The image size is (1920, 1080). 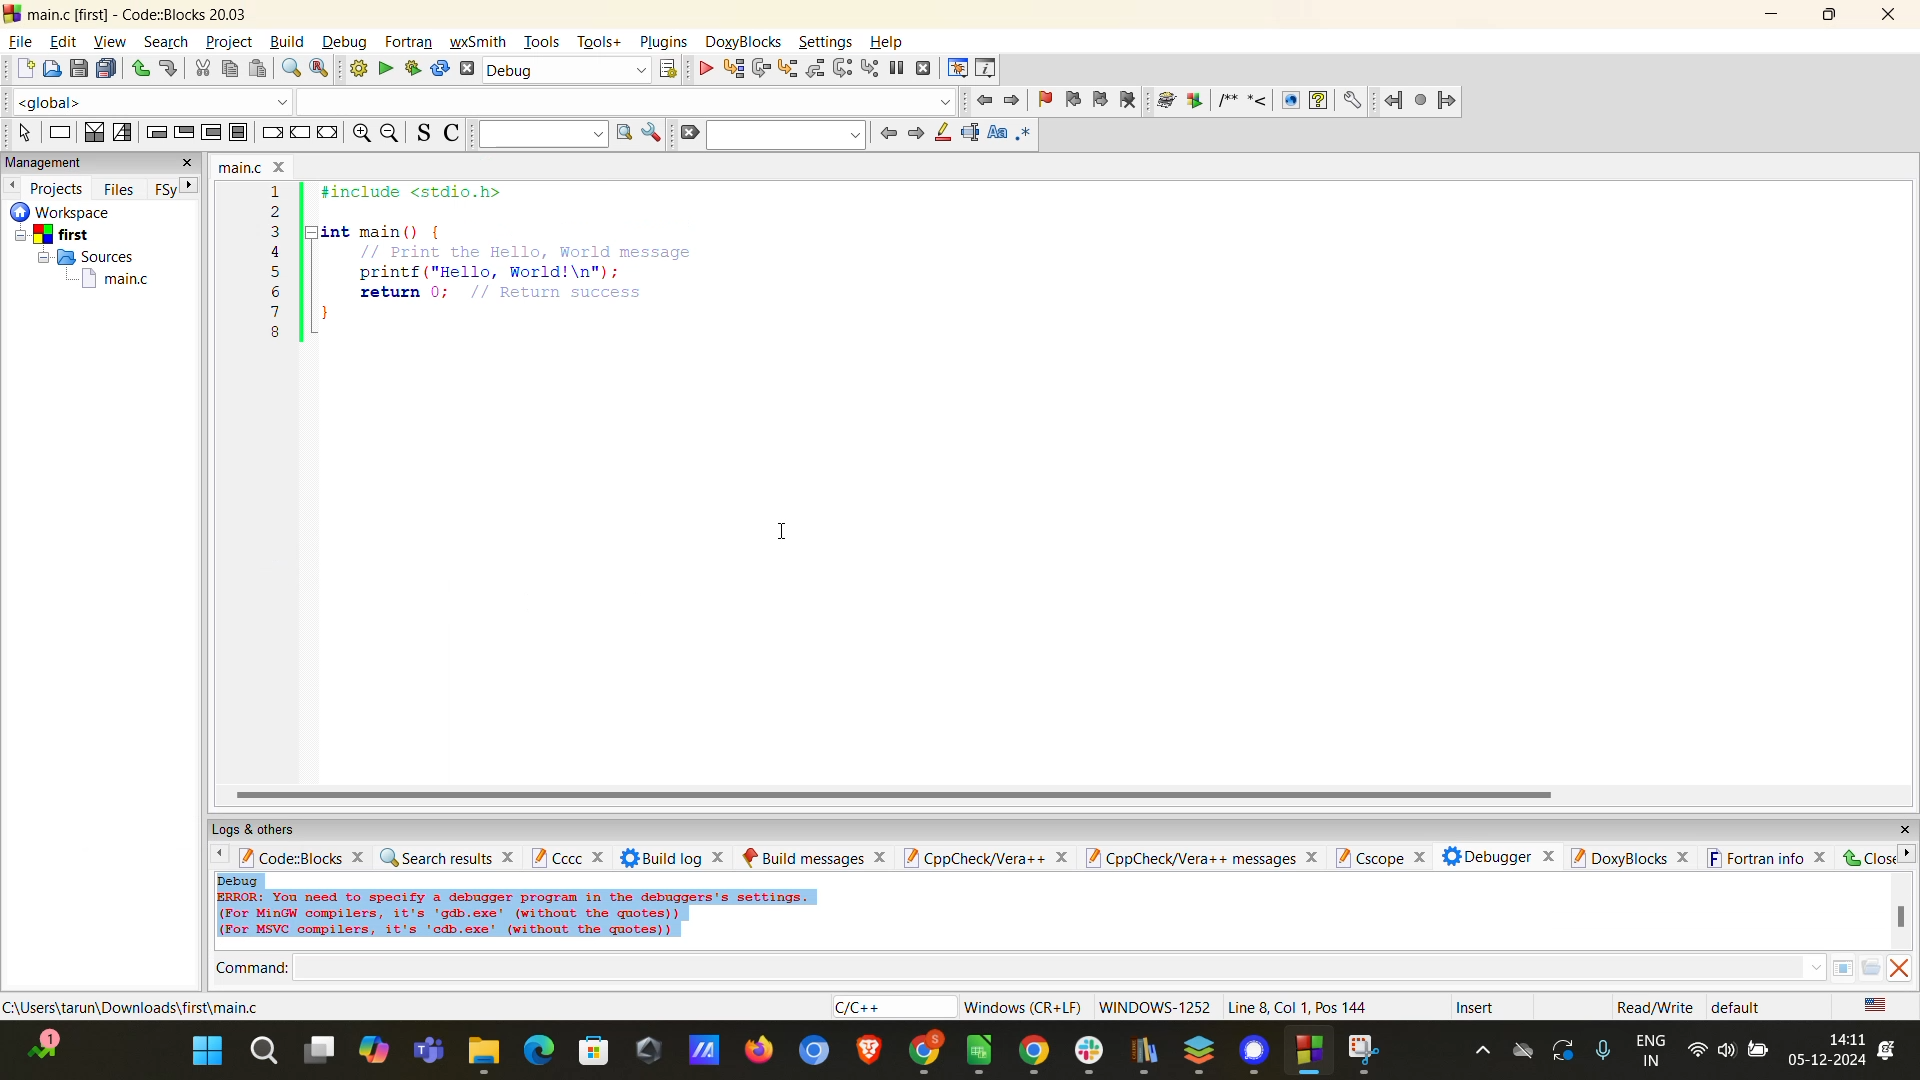 What do you see at coordinates (623, 134) in the screenshot?
I see `run search` at bounding box center [623, 134].